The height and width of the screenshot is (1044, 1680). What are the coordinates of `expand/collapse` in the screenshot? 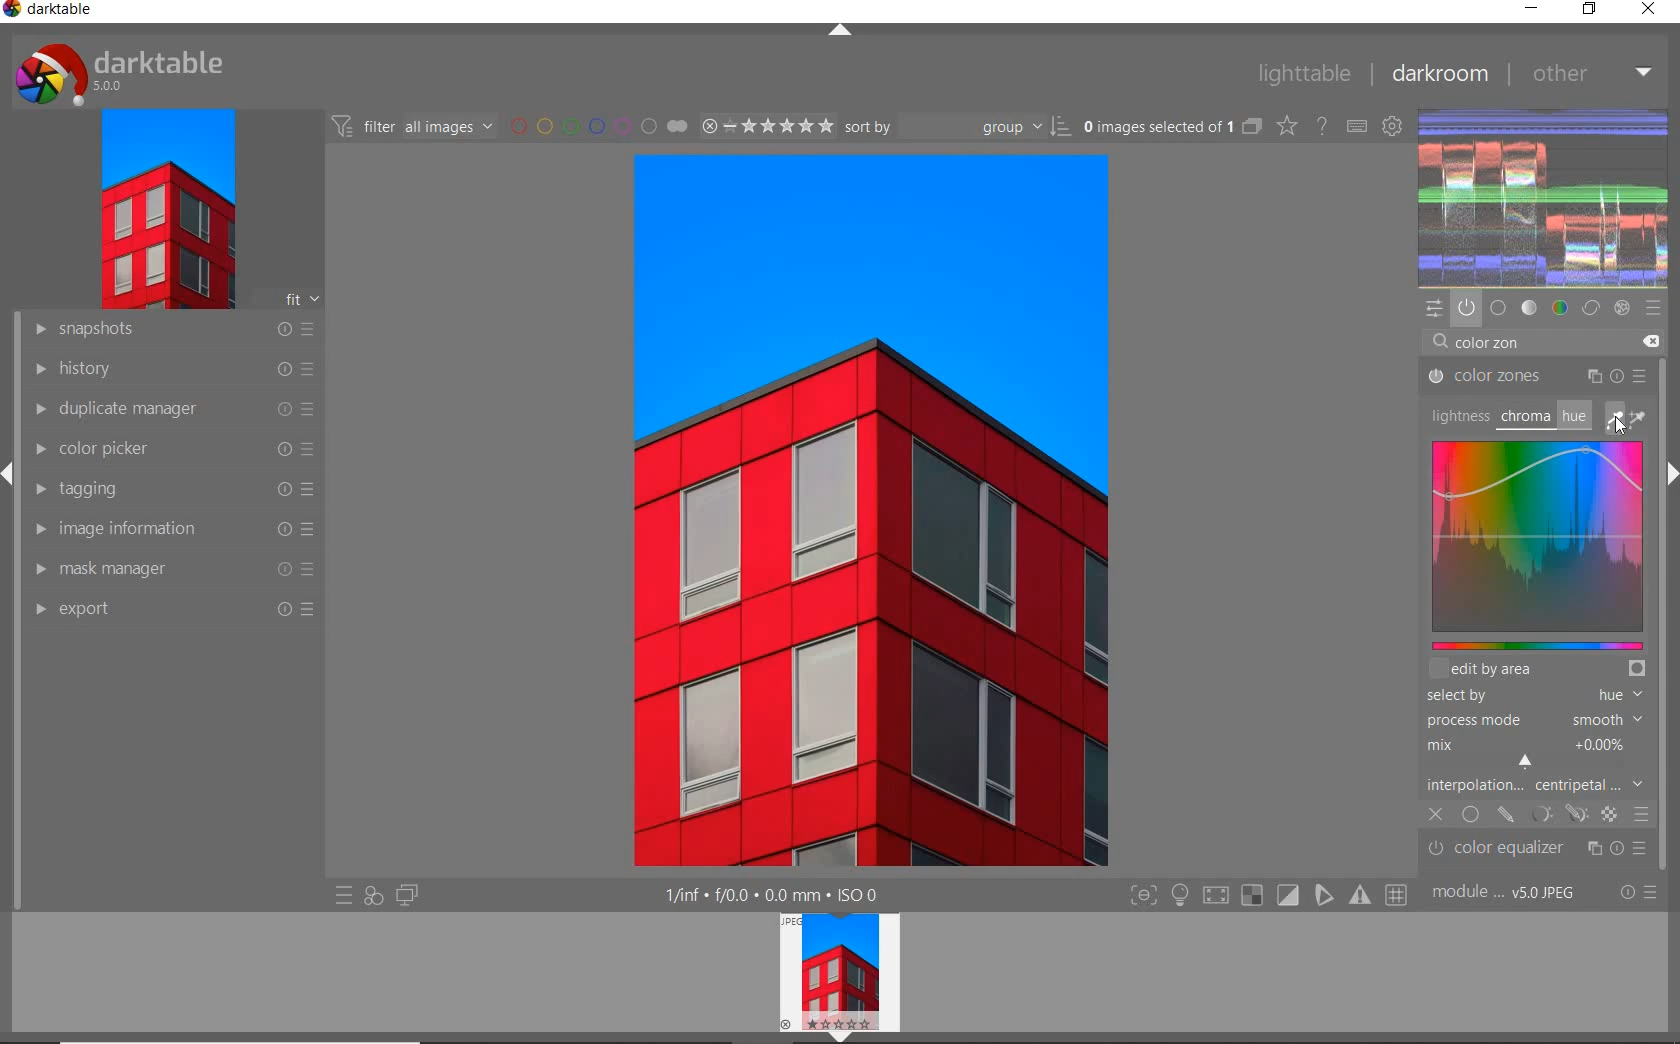 It's located at (1670, 471).